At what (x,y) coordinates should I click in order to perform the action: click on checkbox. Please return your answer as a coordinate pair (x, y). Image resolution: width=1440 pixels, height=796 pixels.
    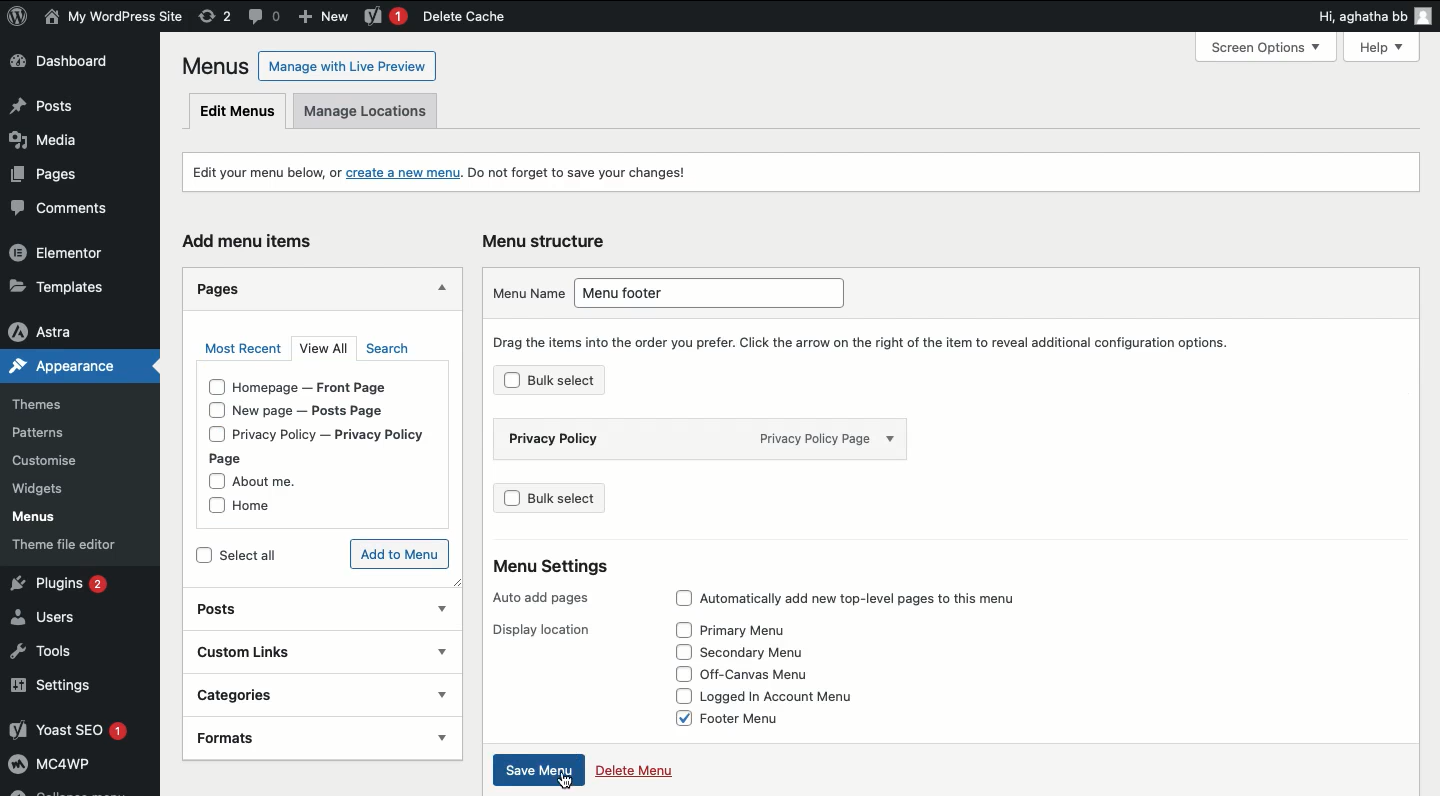
    Looking at the image, I should click on (209, 507).